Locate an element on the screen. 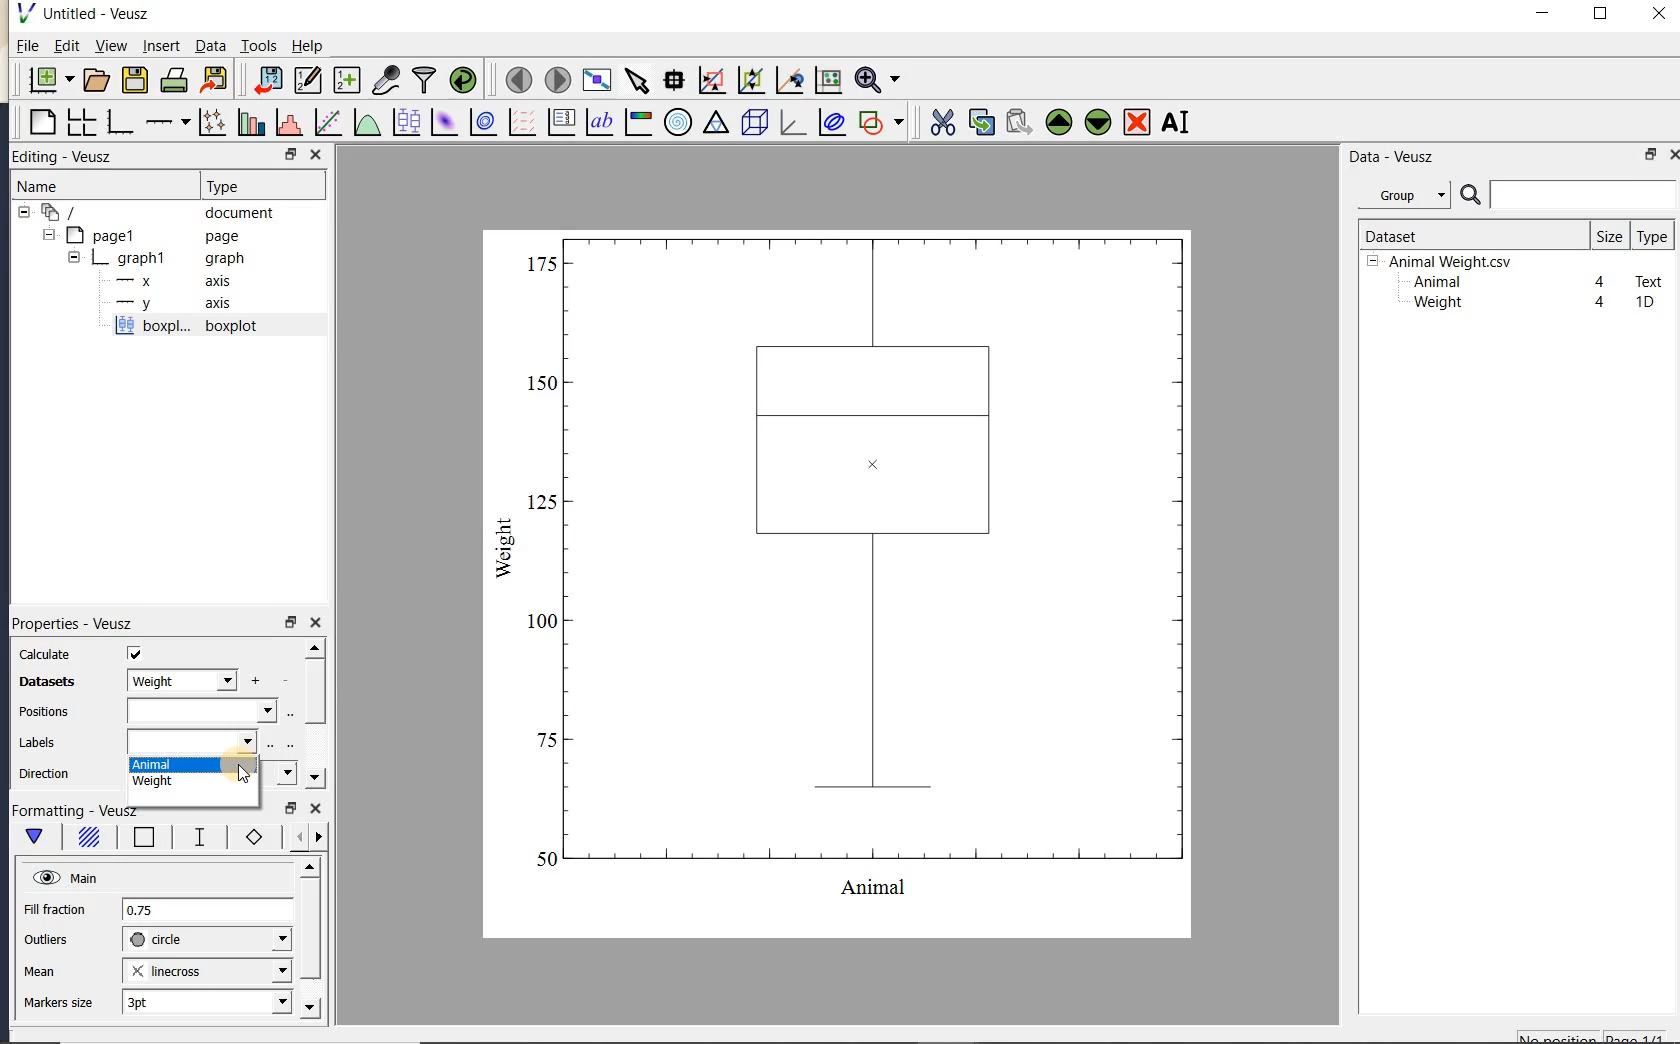 The width and height of the screenshot is (1680, 1044). restore is located at coordinates (290, 622).